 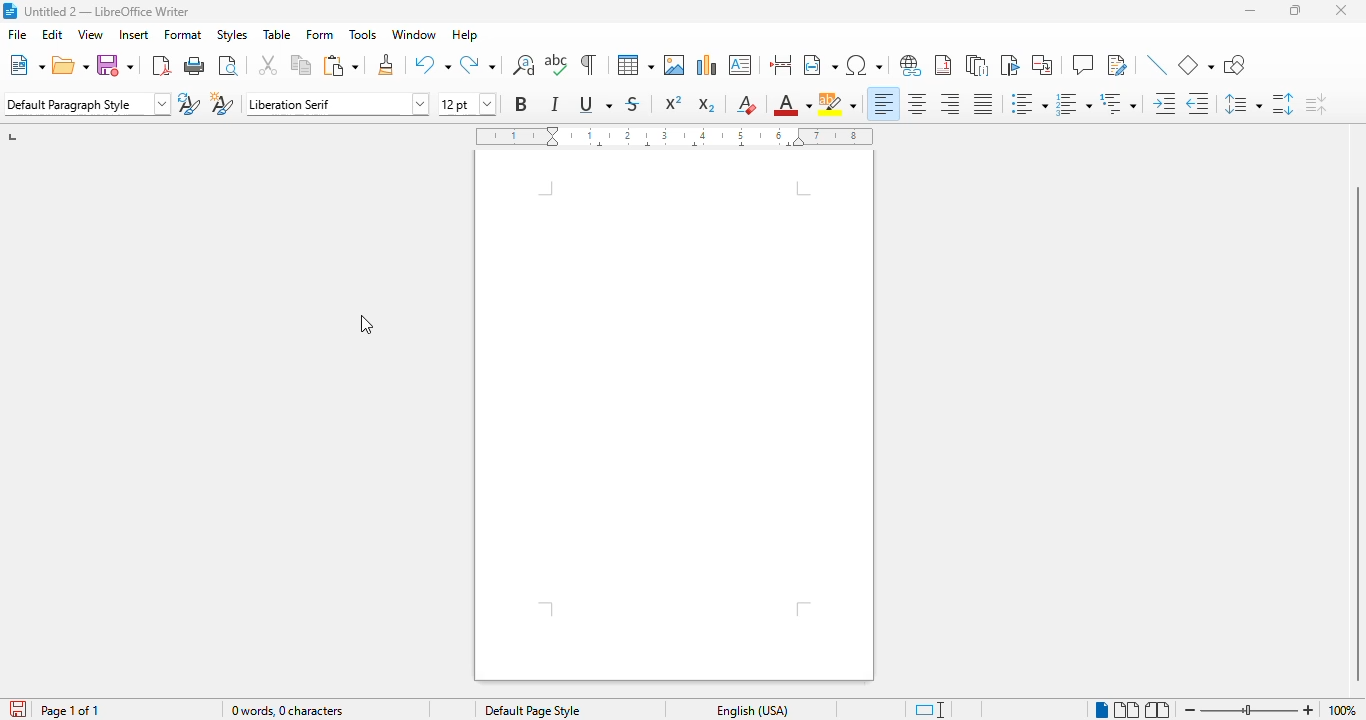 What do you see at coordinates (557, 66) in the screenshot?
I see `spelling` at bounding box center [557, 66].